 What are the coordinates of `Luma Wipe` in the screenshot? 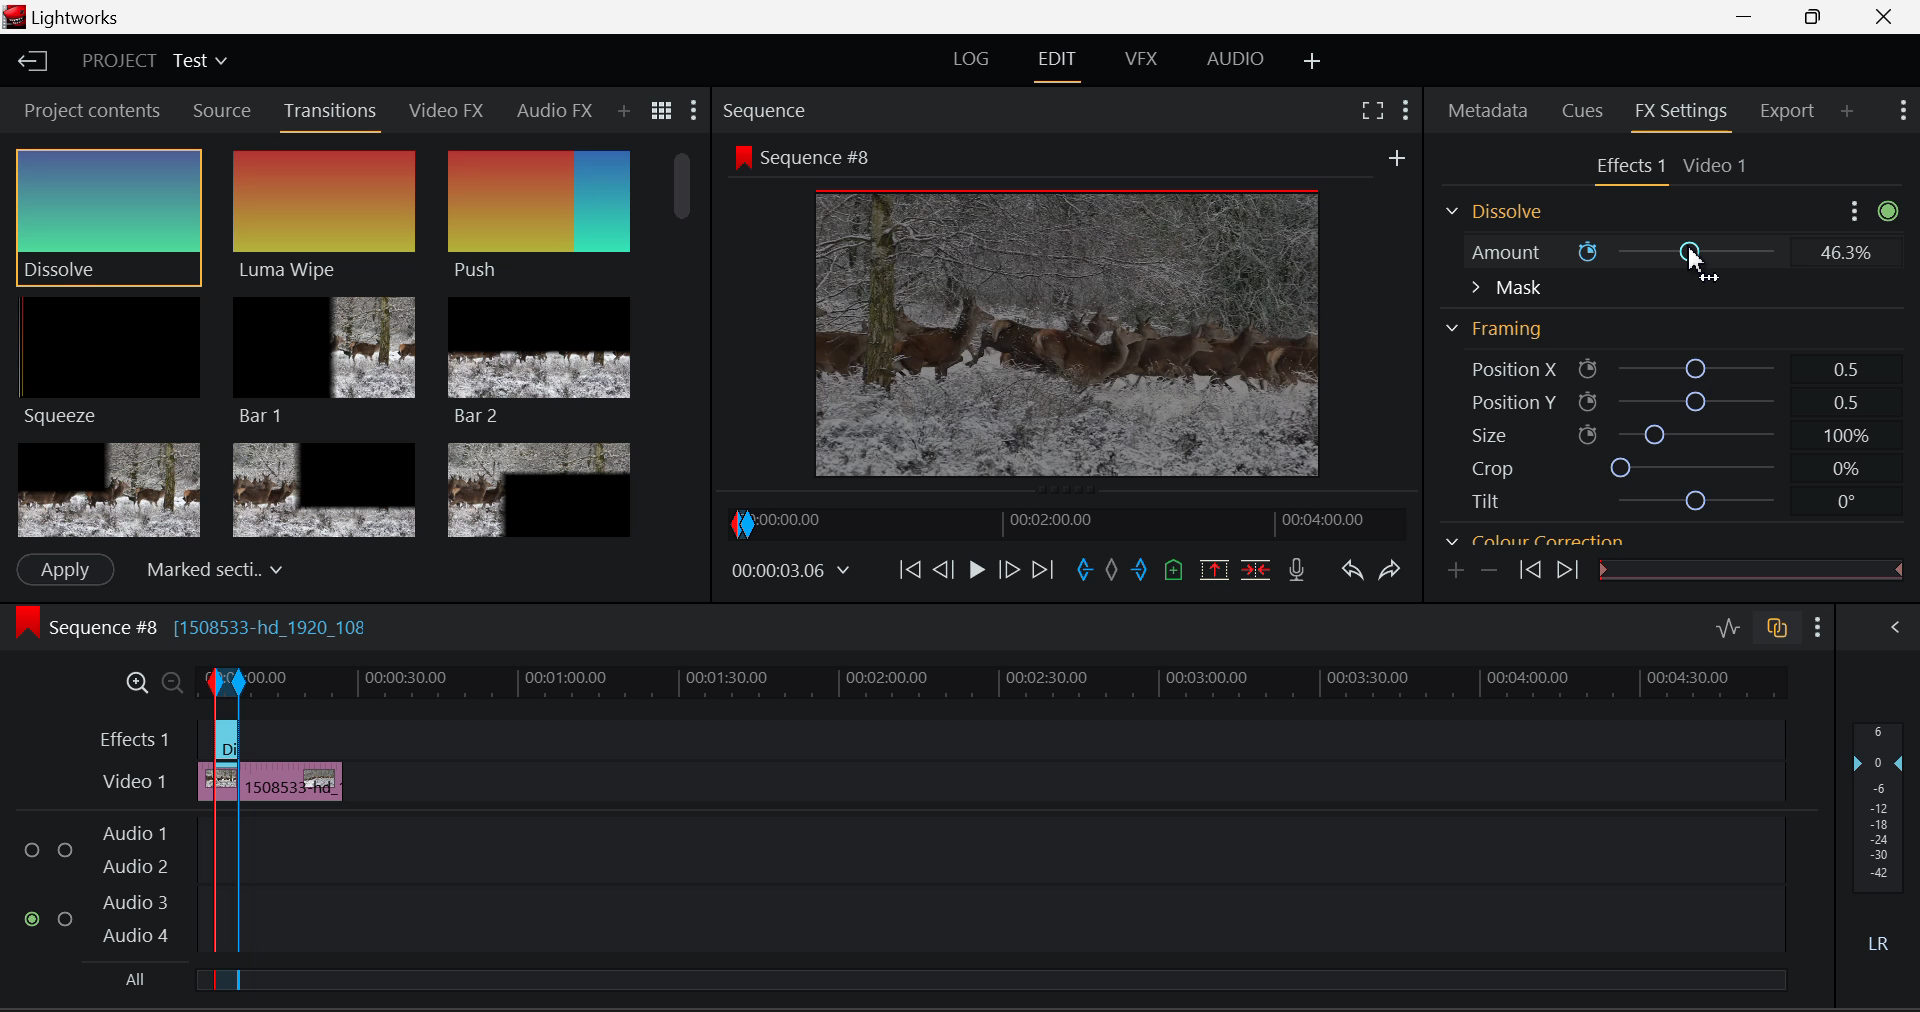 It's located at (325, 216).